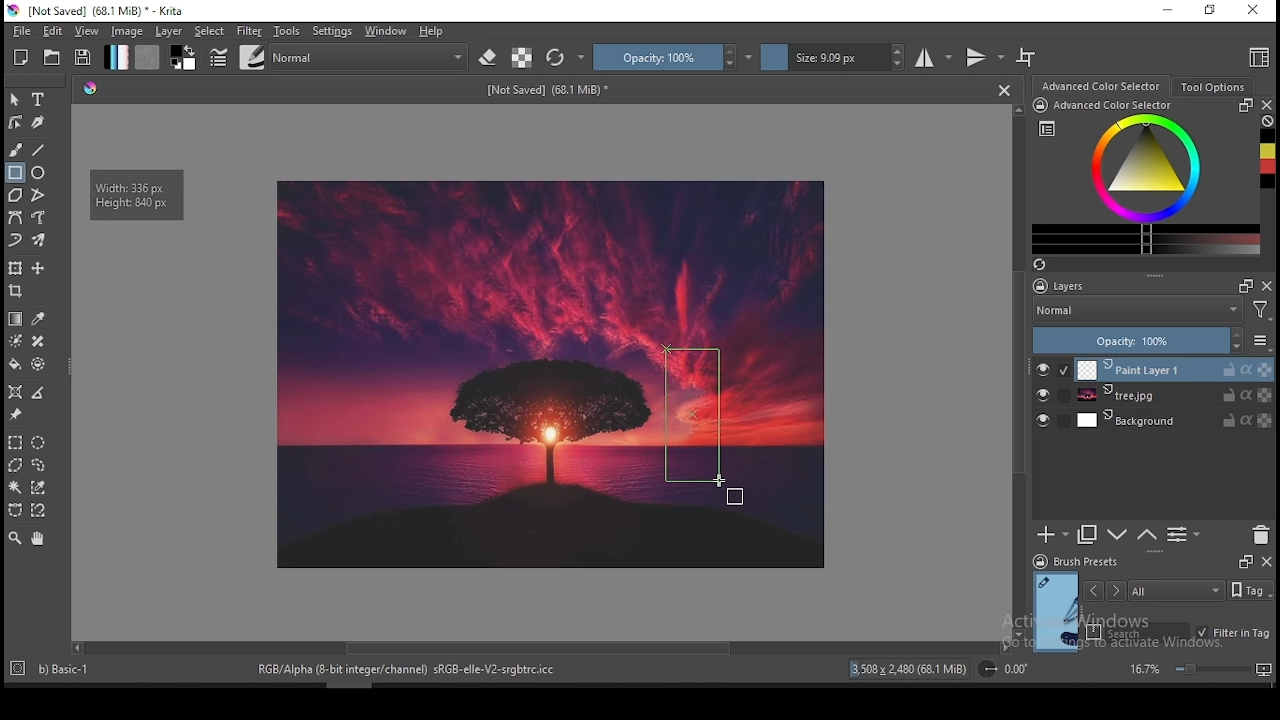 The image size is (1280, 720). Describe the element at coordinates (1177, 590) in the screenshot. I see `tags` at that location.